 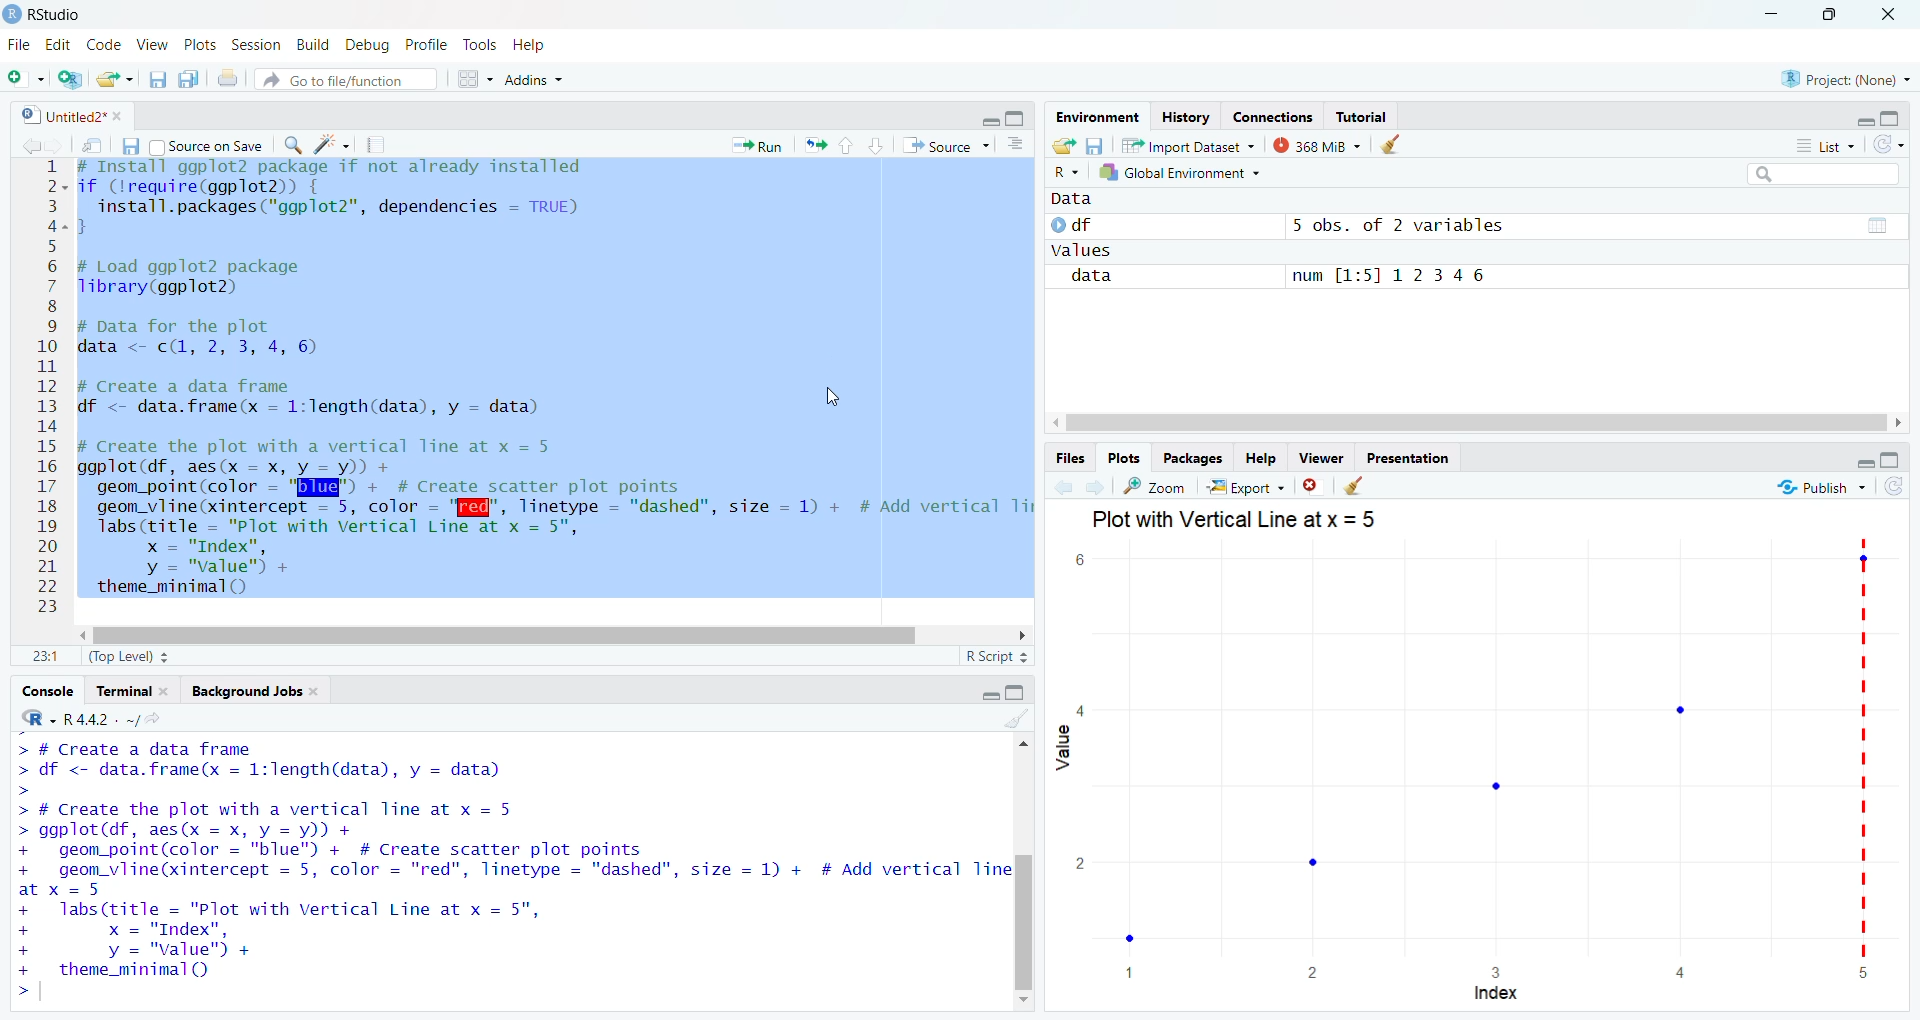 I want to click on next, so click(x=1103, y=488).